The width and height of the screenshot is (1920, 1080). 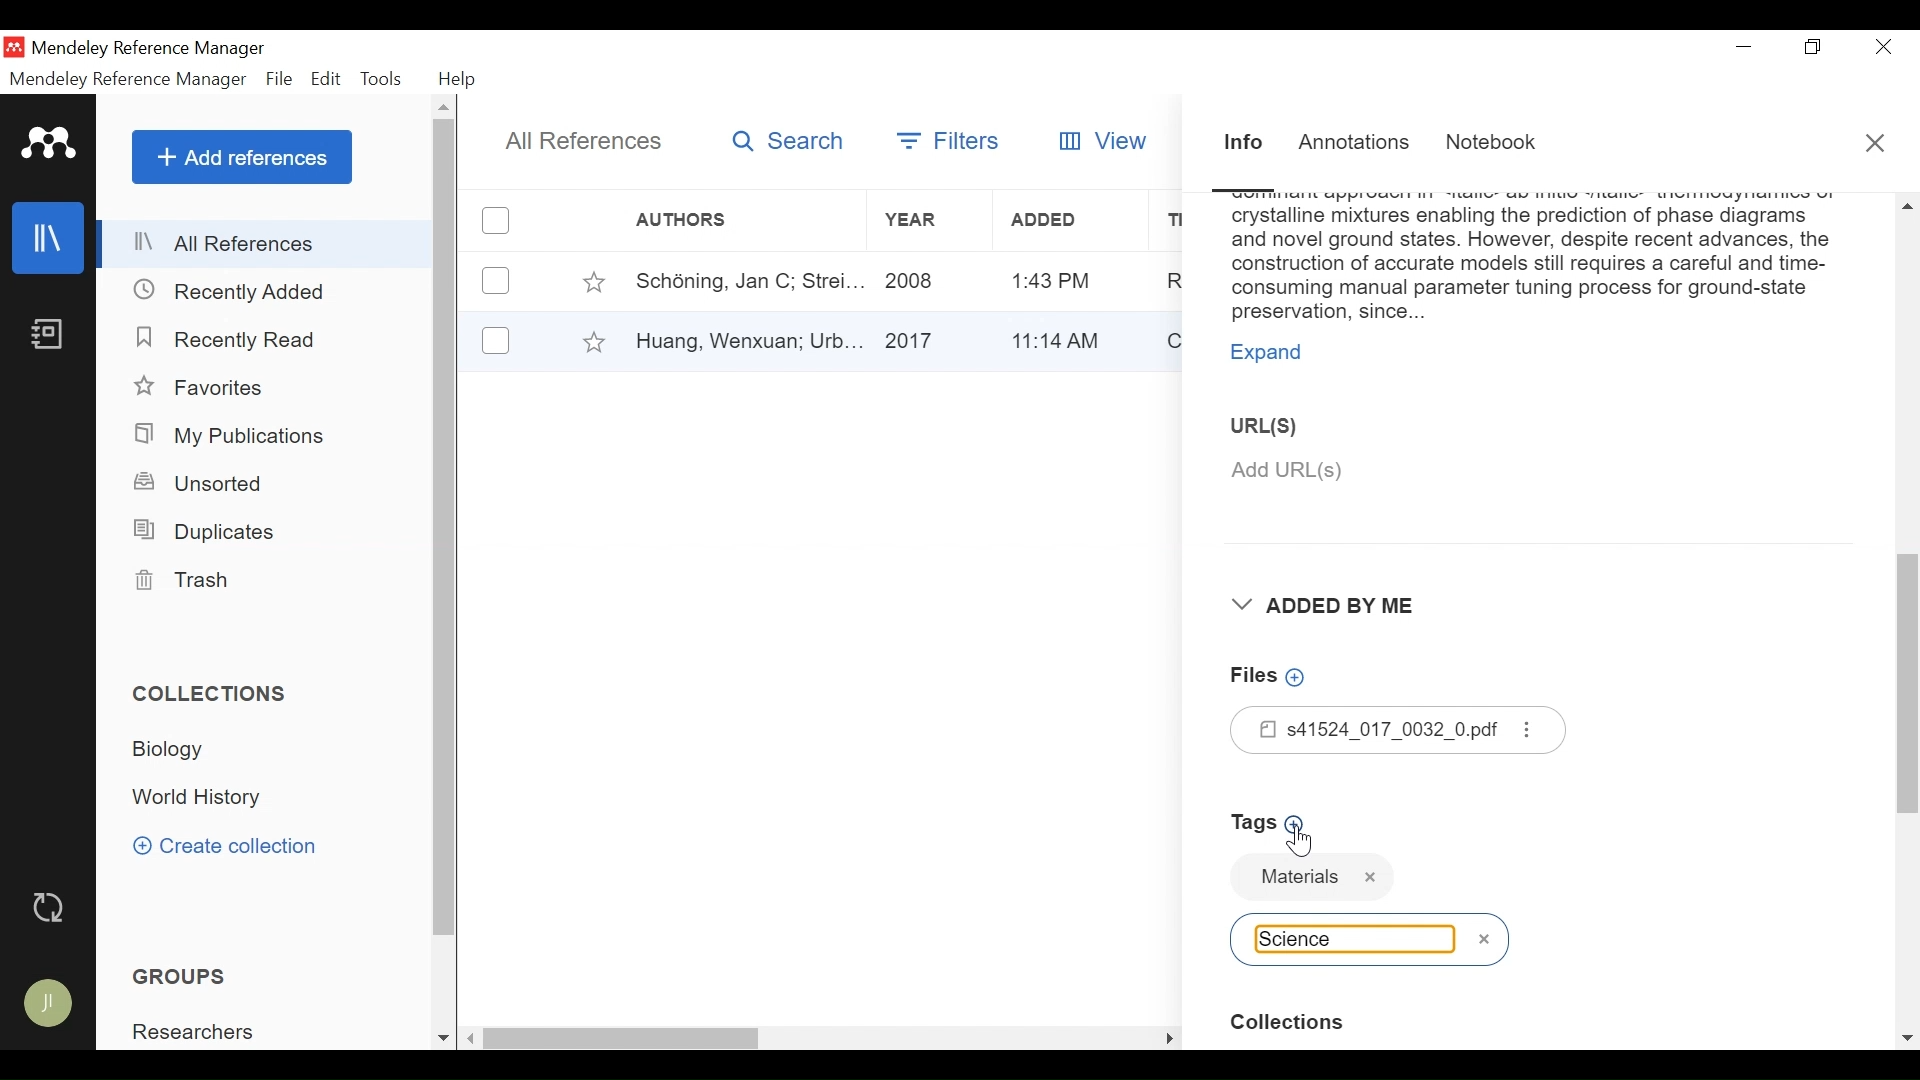 What do you see at coordinates (1274, 355) in the screenshot?
I see `Expand` at bounding box center [1274, 355].